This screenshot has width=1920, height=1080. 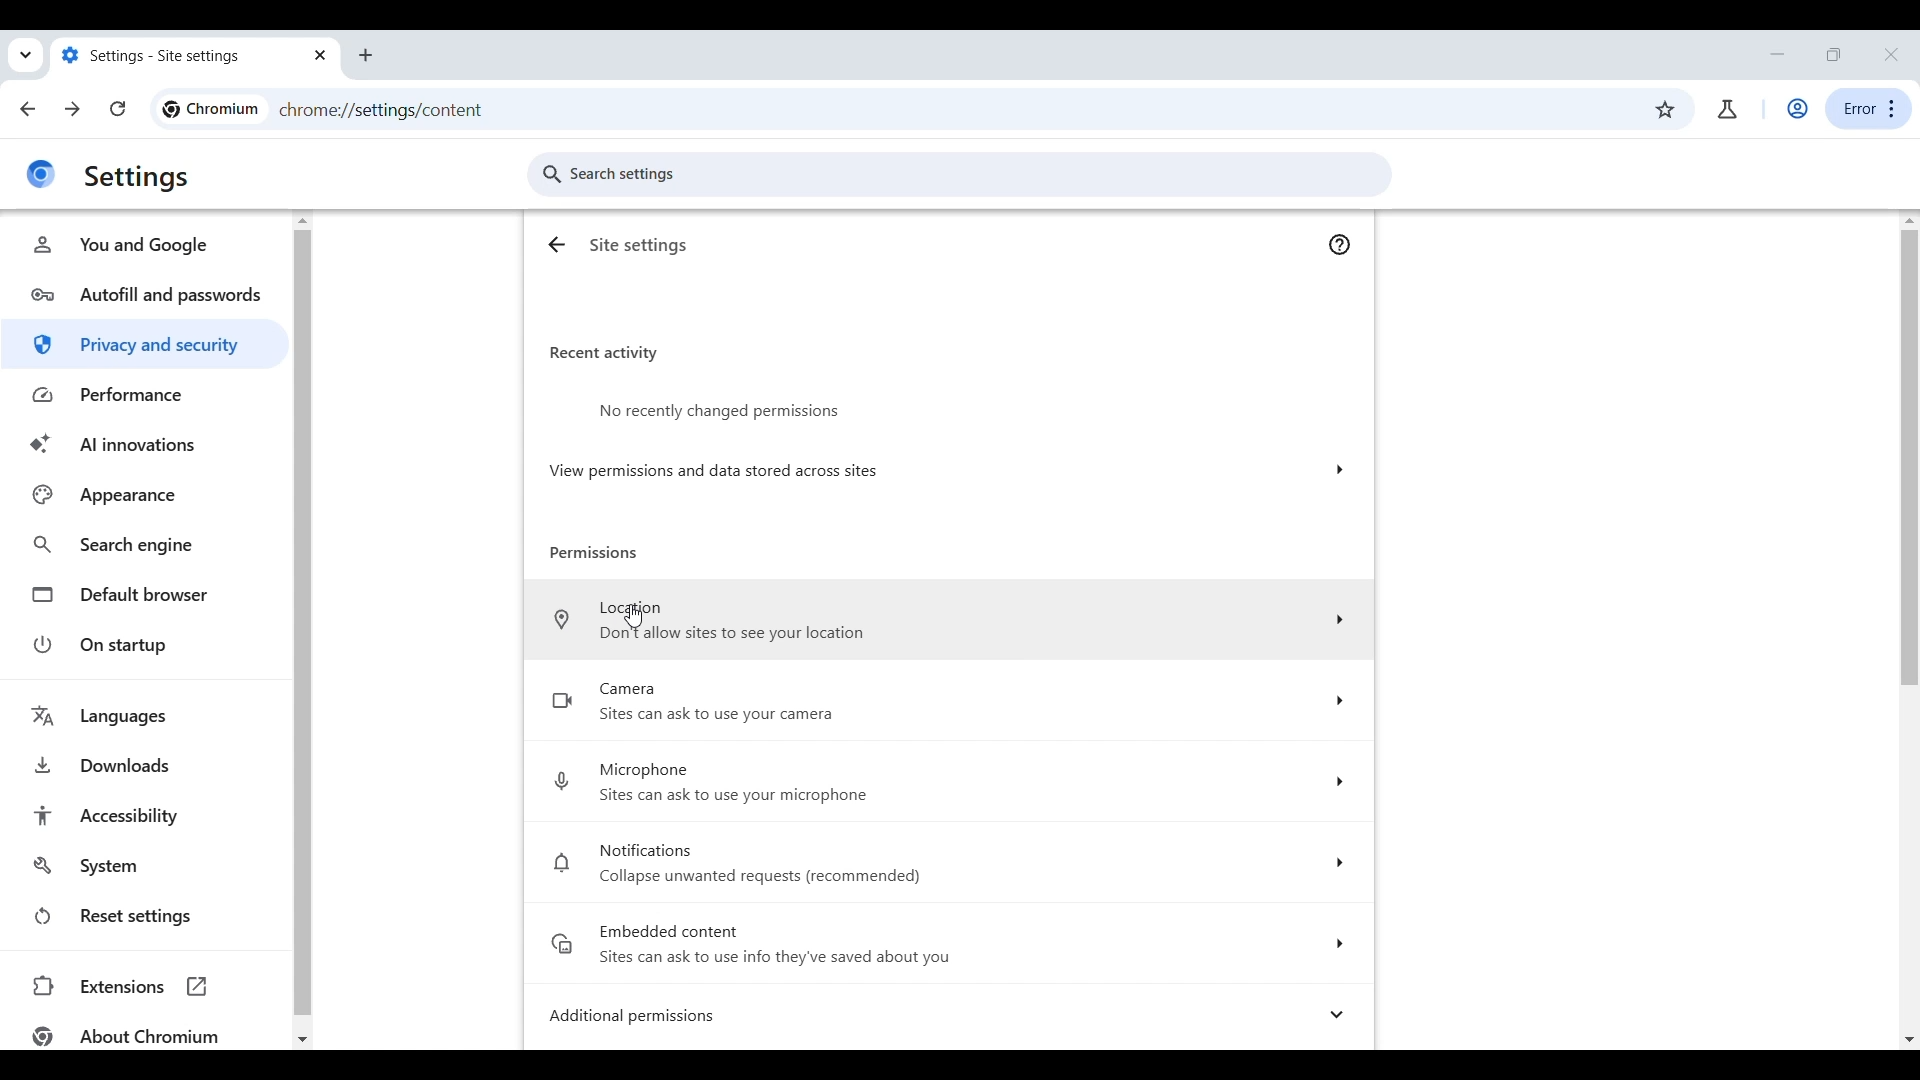 I want to click on Appearance, so click(x=146, y=494).